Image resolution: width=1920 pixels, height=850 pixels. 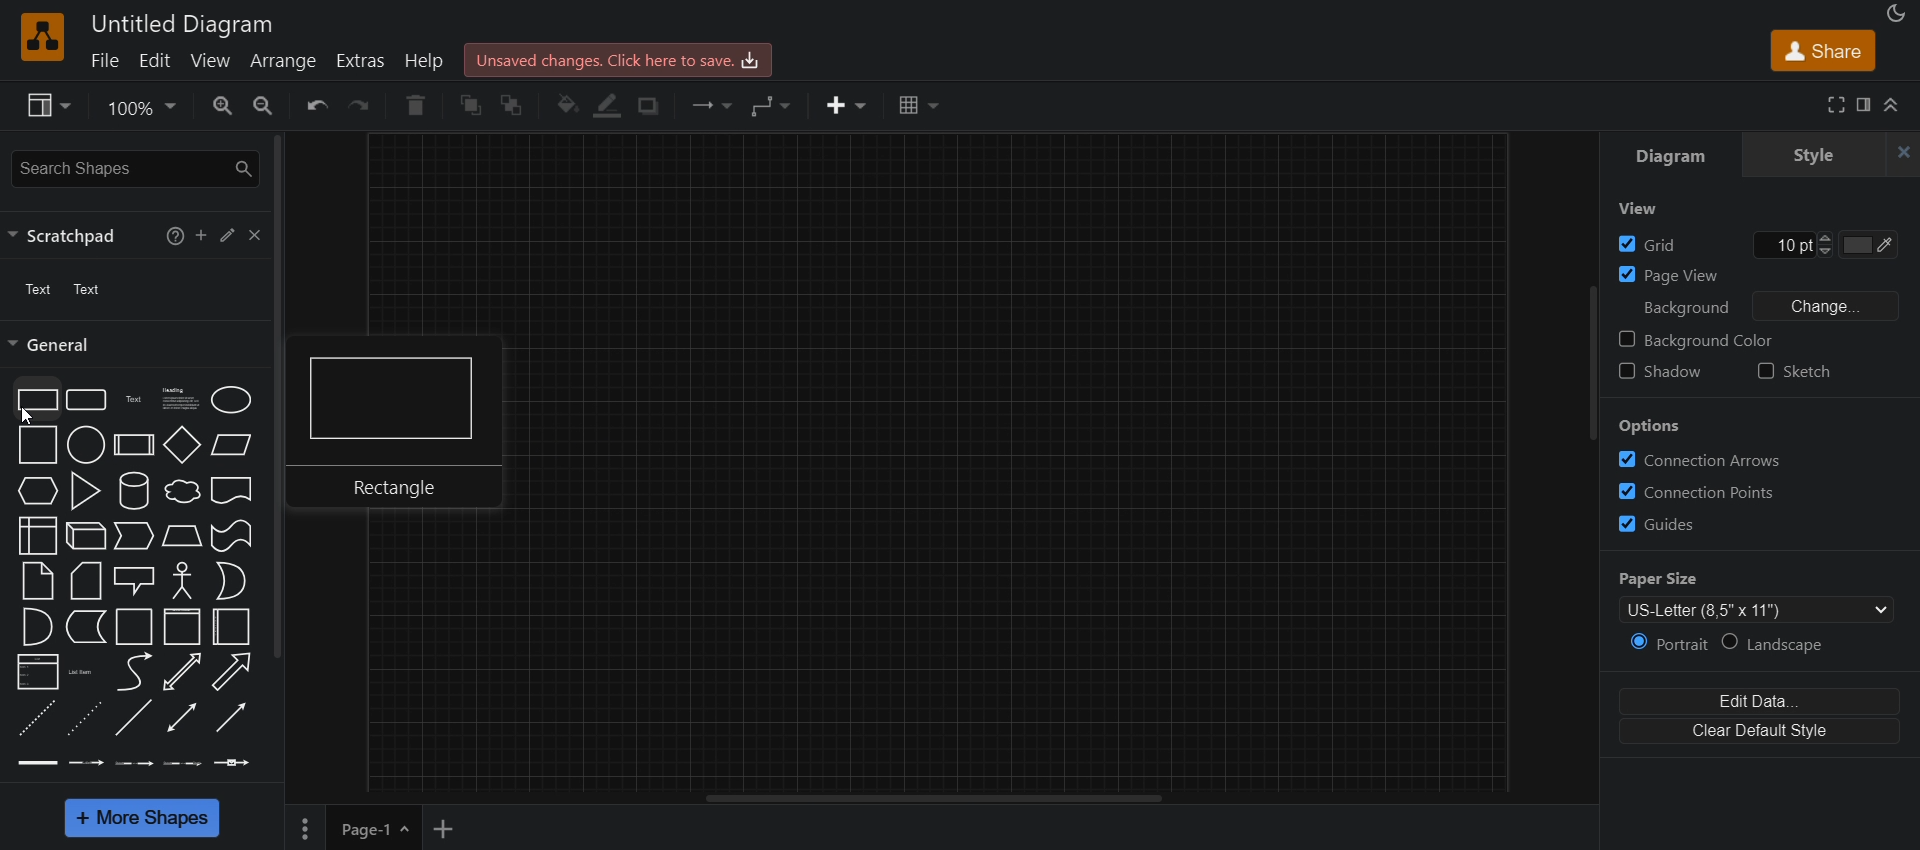 What do you see at coordinates (1866, 104) in the screenshot?
I see `format` at bounding box center [1866, 104].